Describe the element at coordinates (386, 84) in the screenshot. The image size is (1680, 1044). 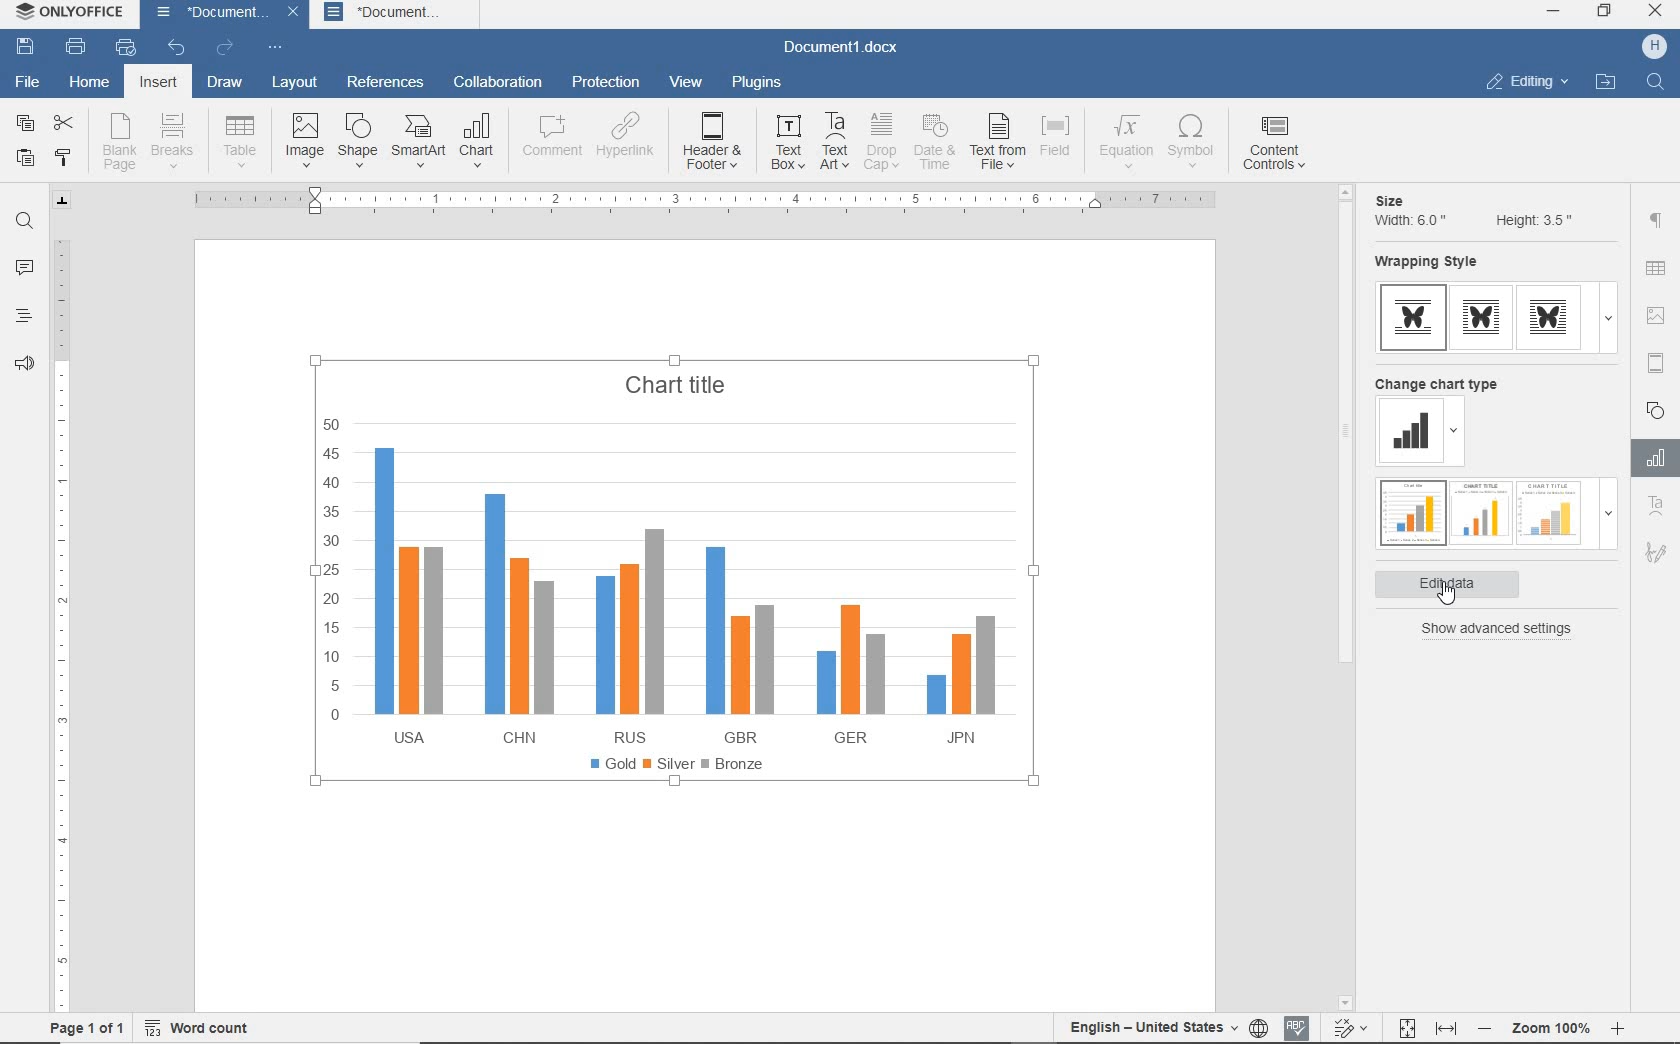
I see `references` at that location.